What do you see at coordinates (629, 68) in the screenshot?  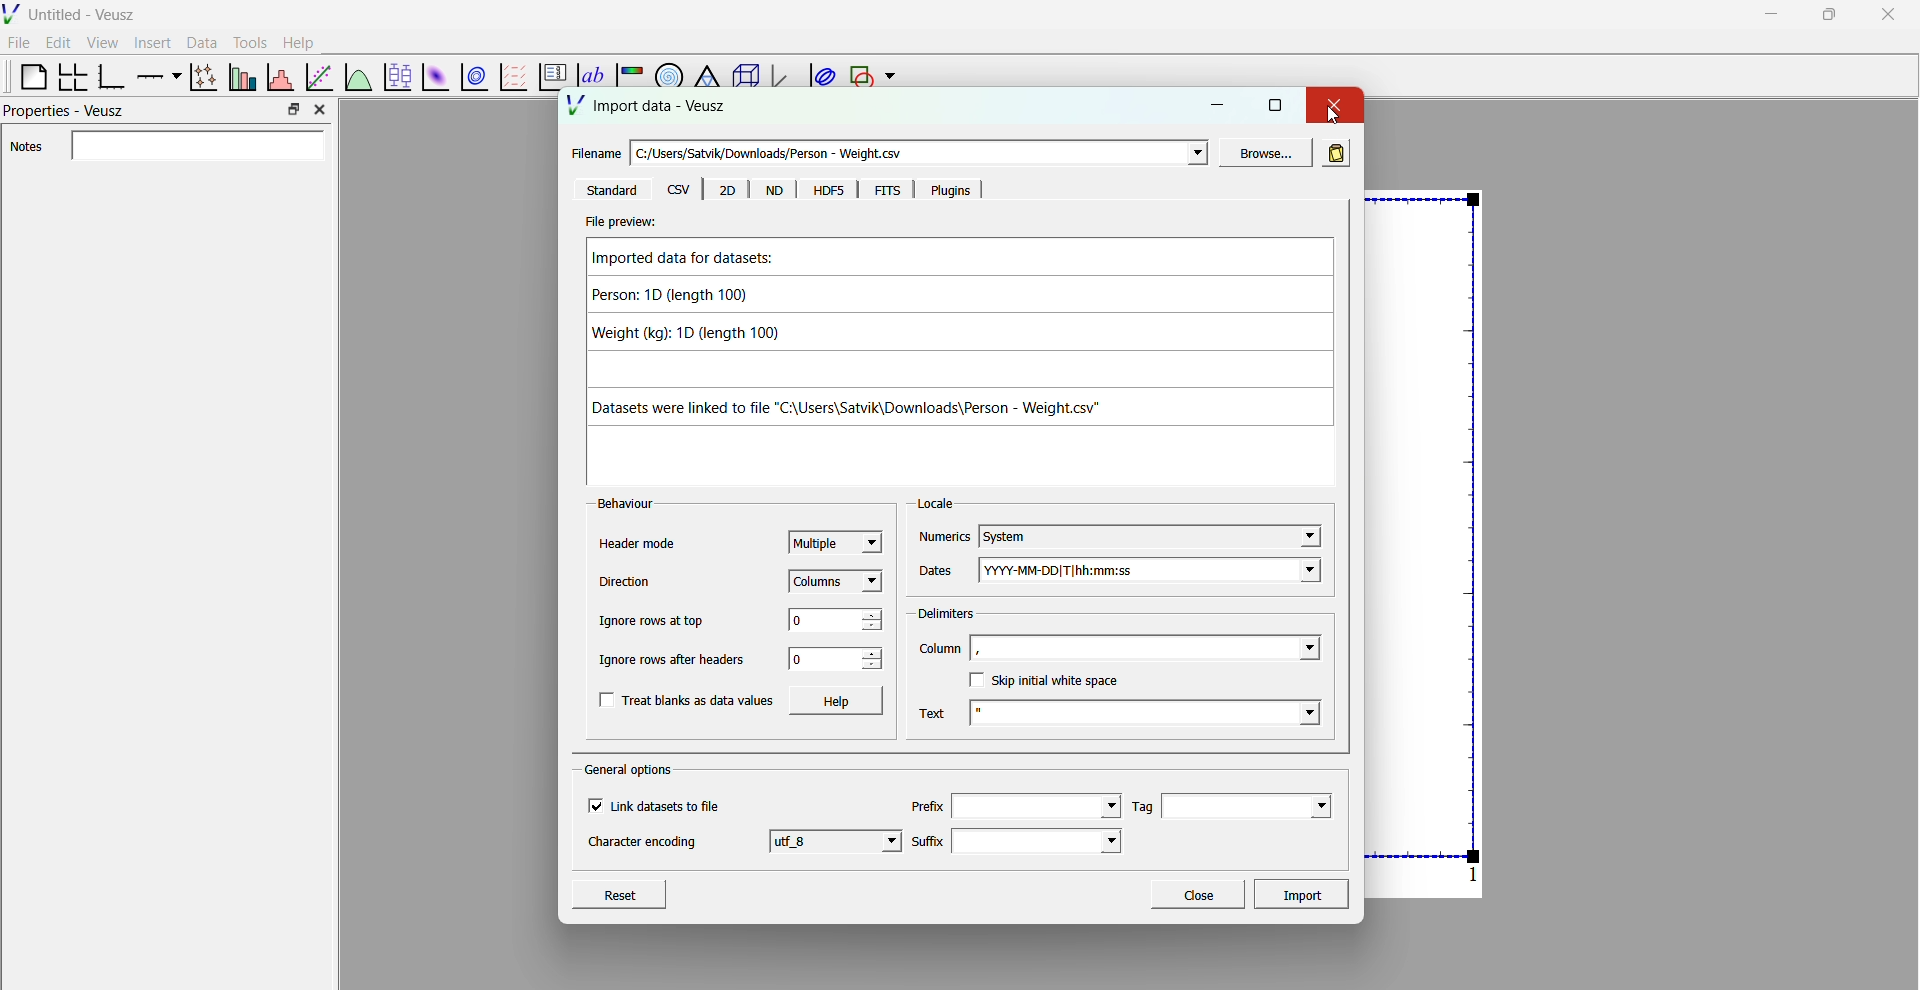 I see `image color graph` at bounding box center [629, 68].